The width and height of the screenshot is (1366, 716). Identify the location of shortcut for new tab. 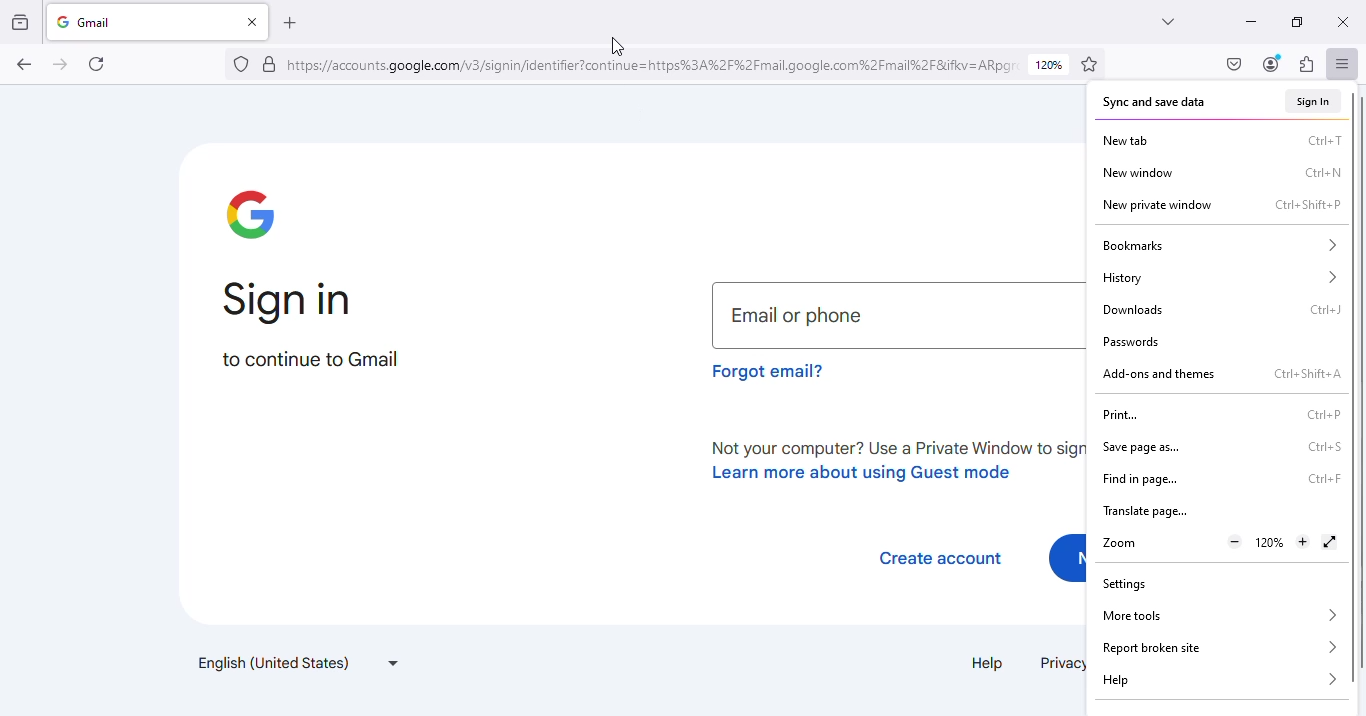
(1323, 139).